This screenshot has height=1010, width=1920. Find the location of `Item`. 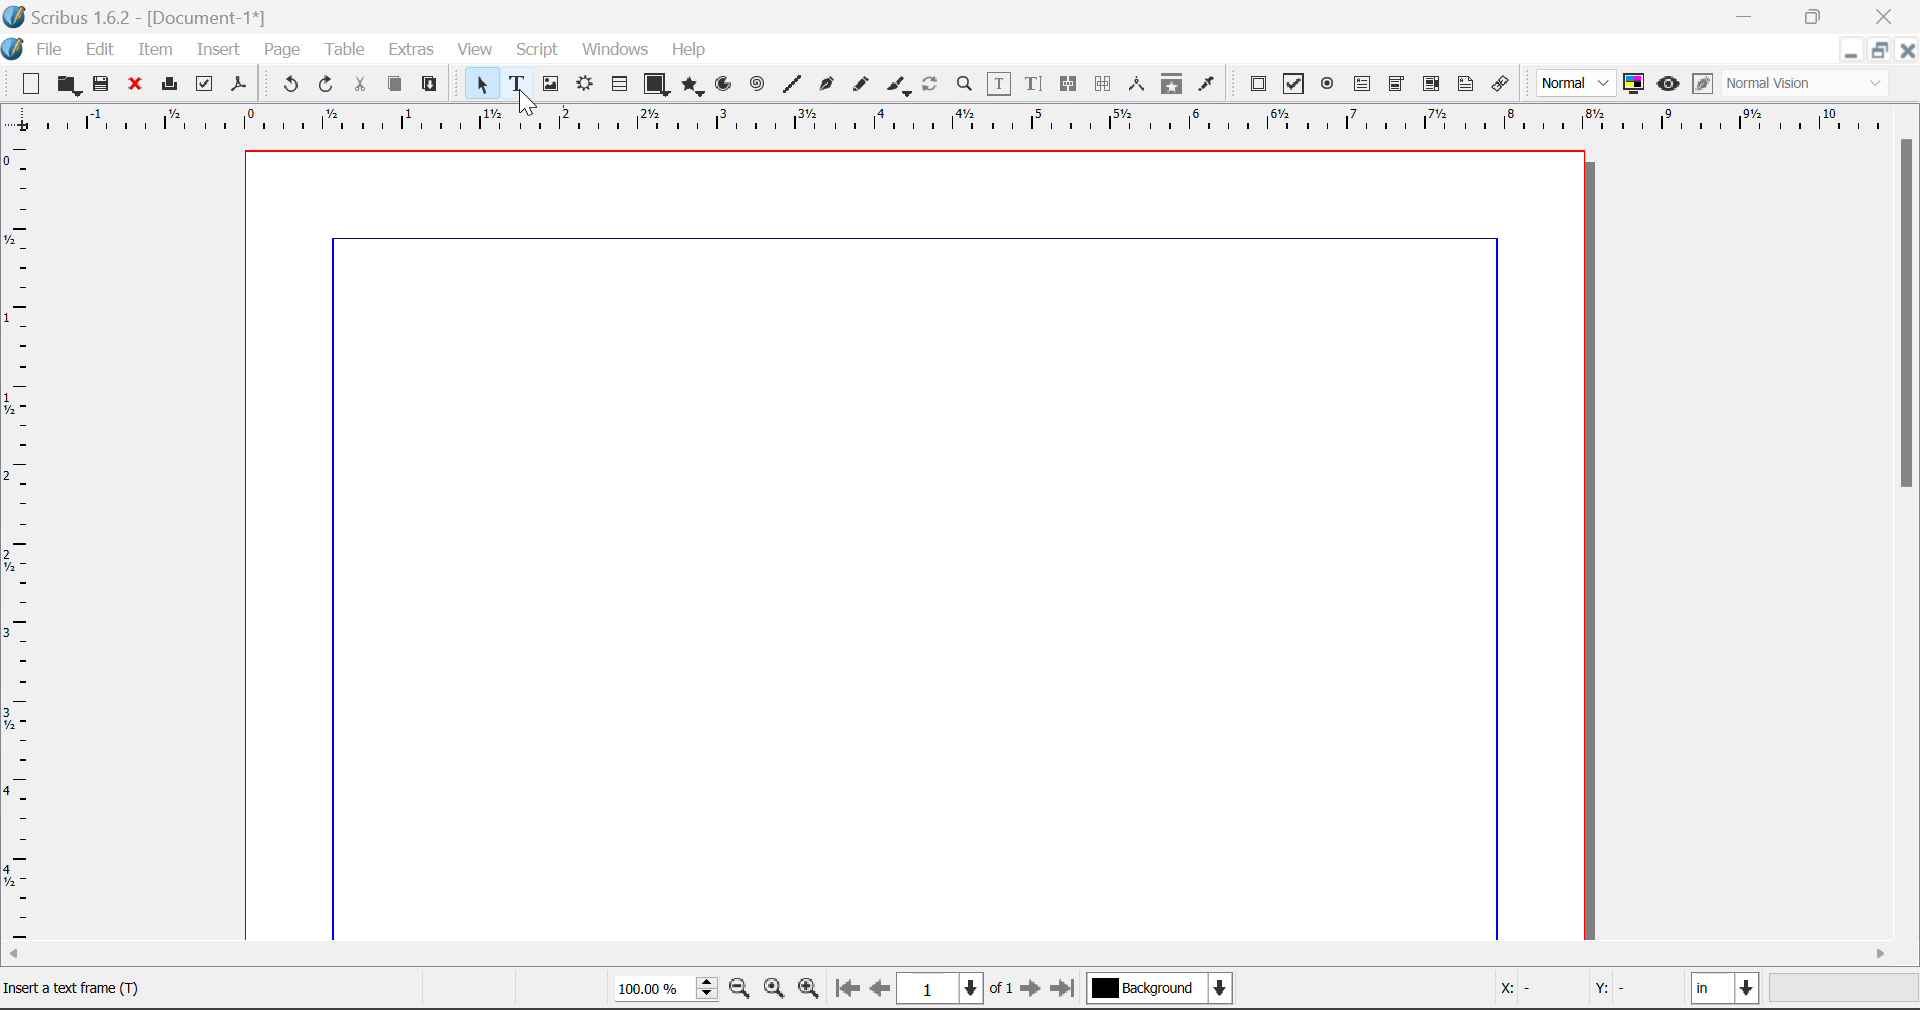

Item is located at coordinates (152, 47).